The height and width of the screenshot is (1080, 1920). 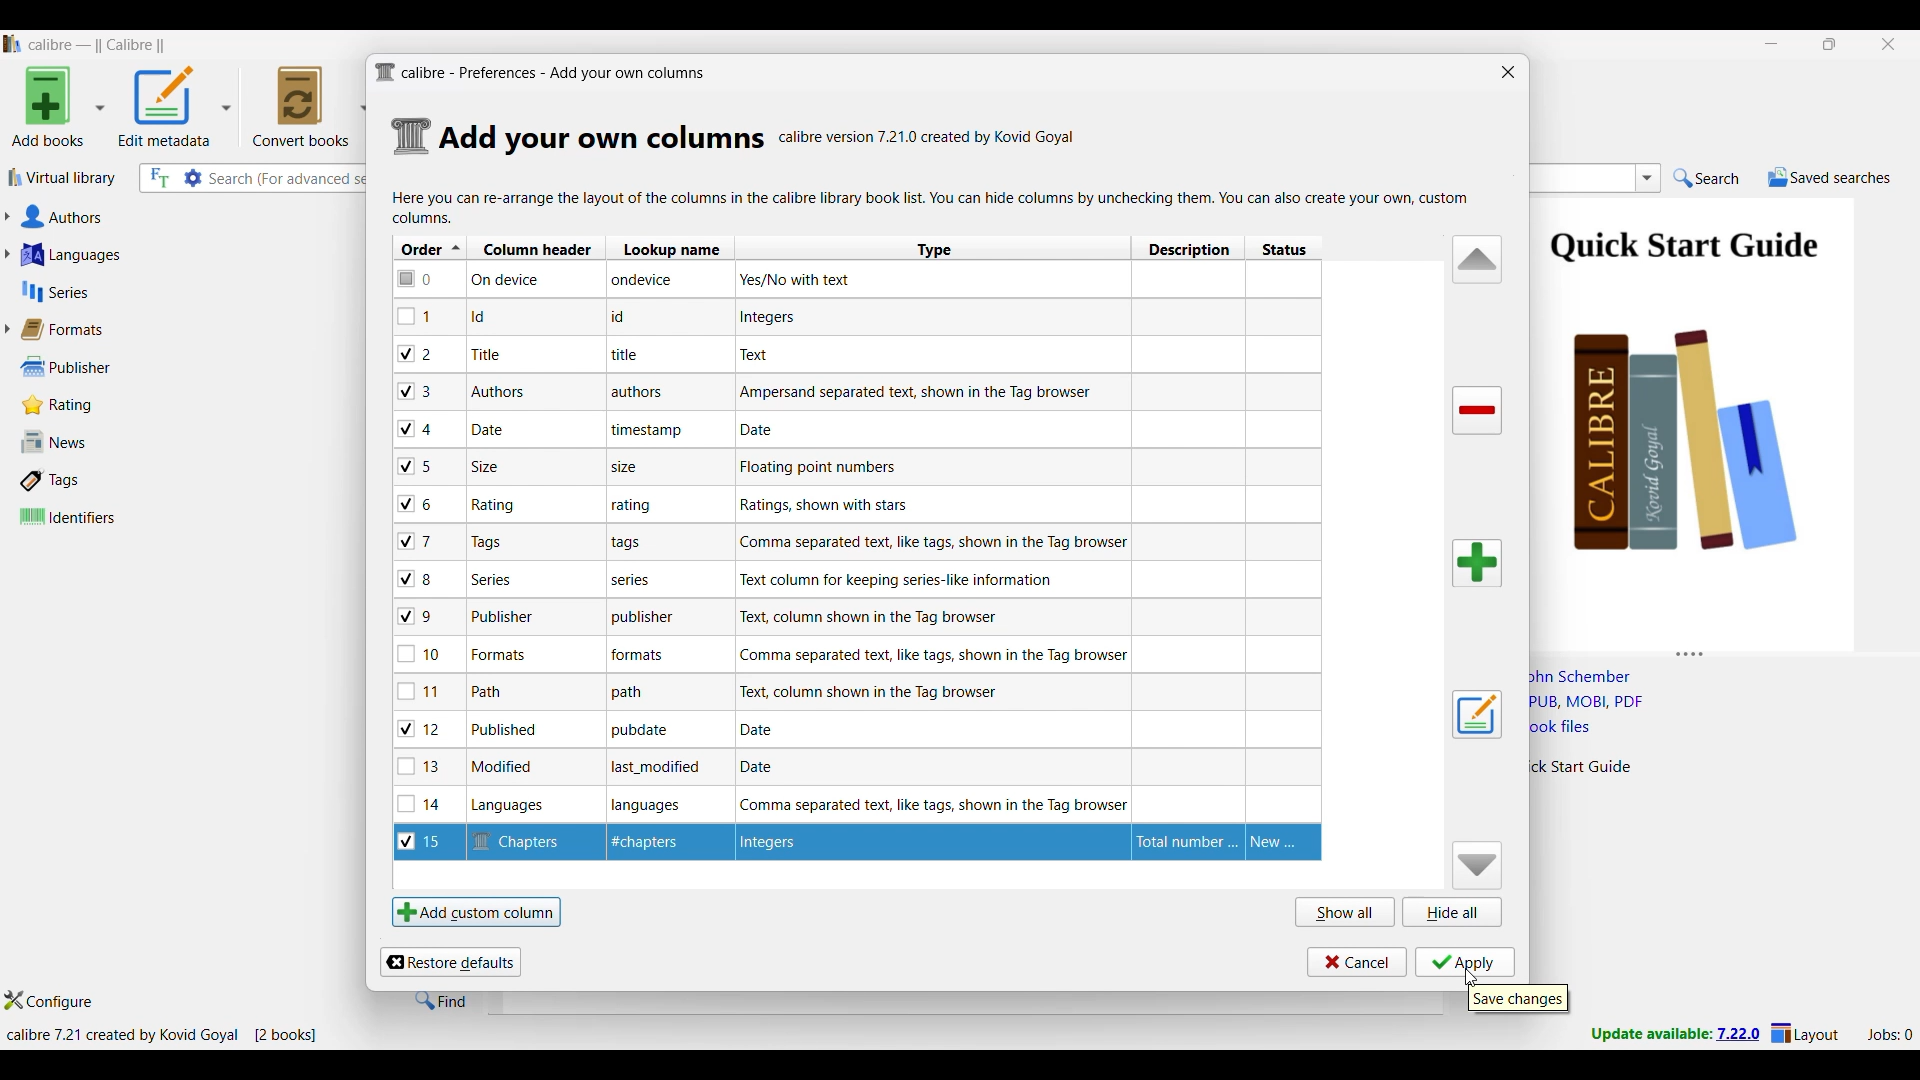 I want to click on Column header column, so click(x=537, y=247).